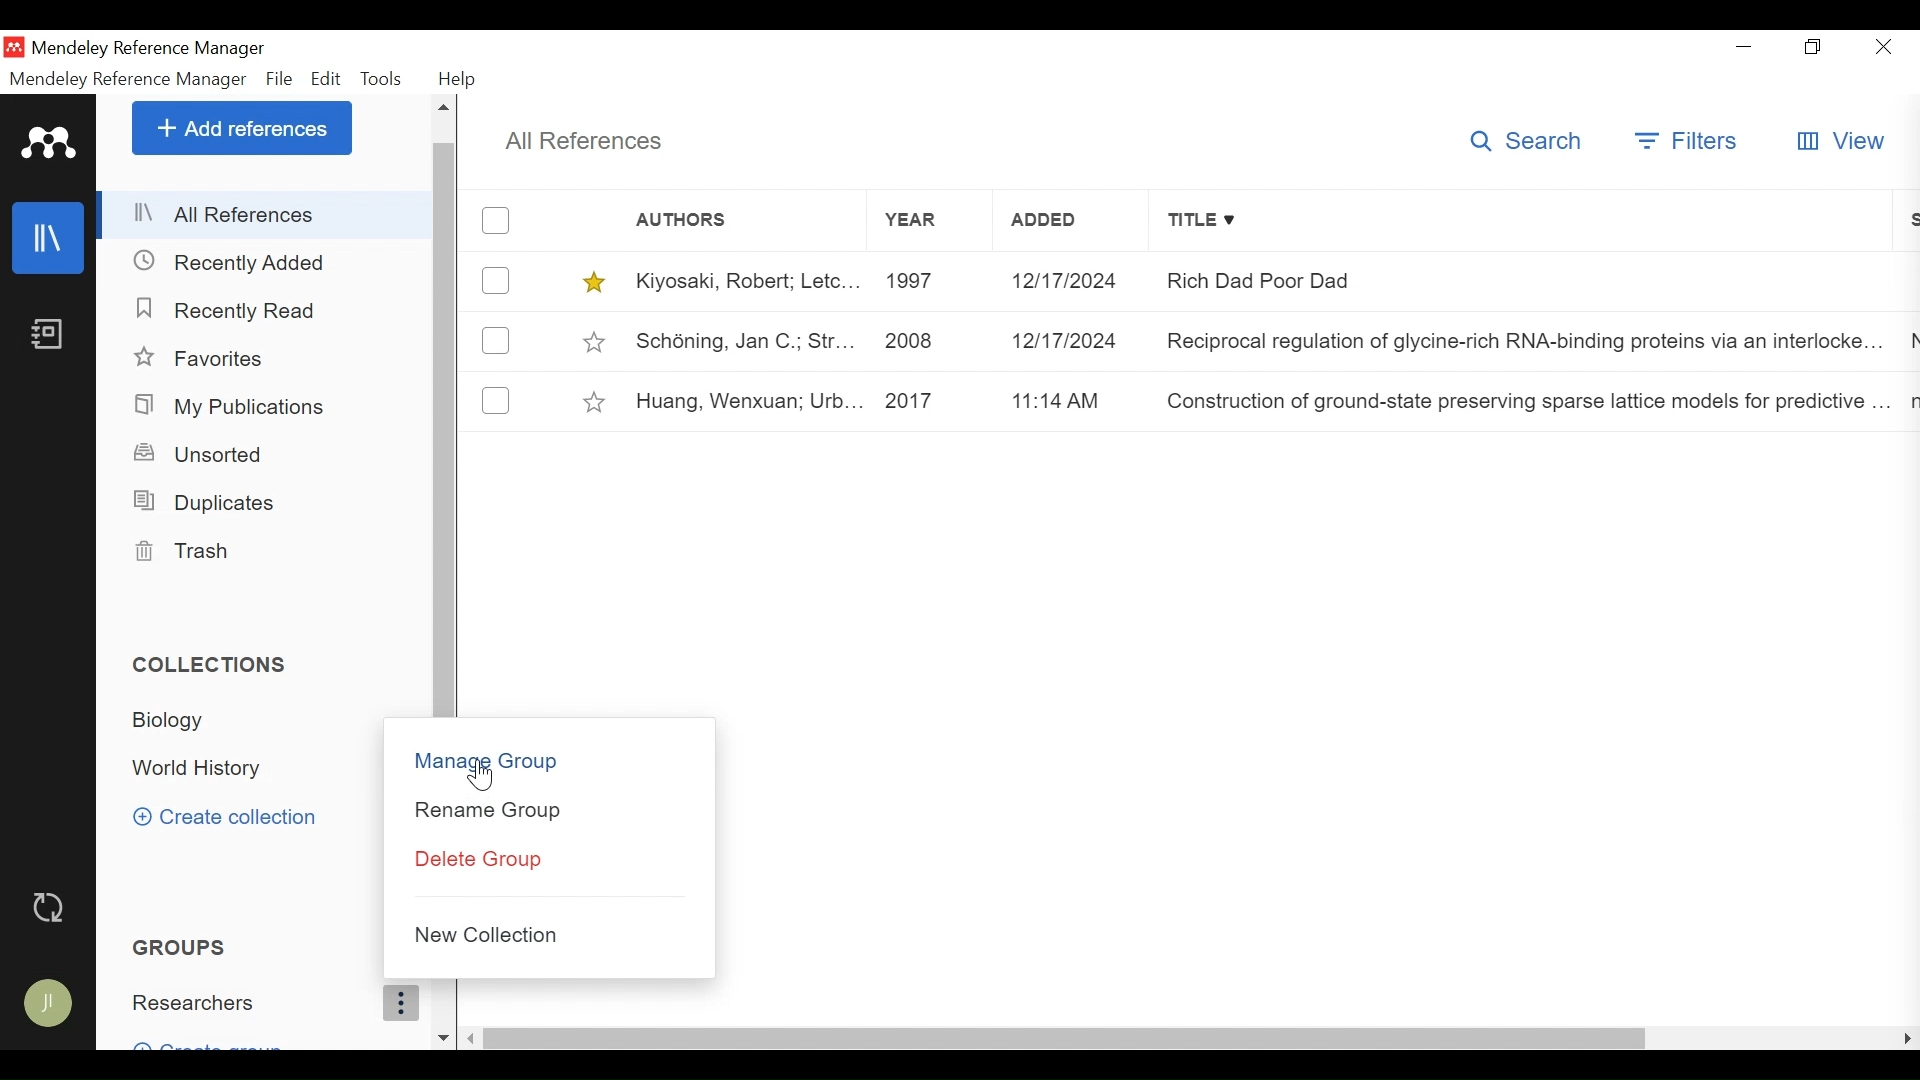  What do you see at coordinates (721, 222) in the screenshot?
I see `Authors` at bounding box center [721, 222].